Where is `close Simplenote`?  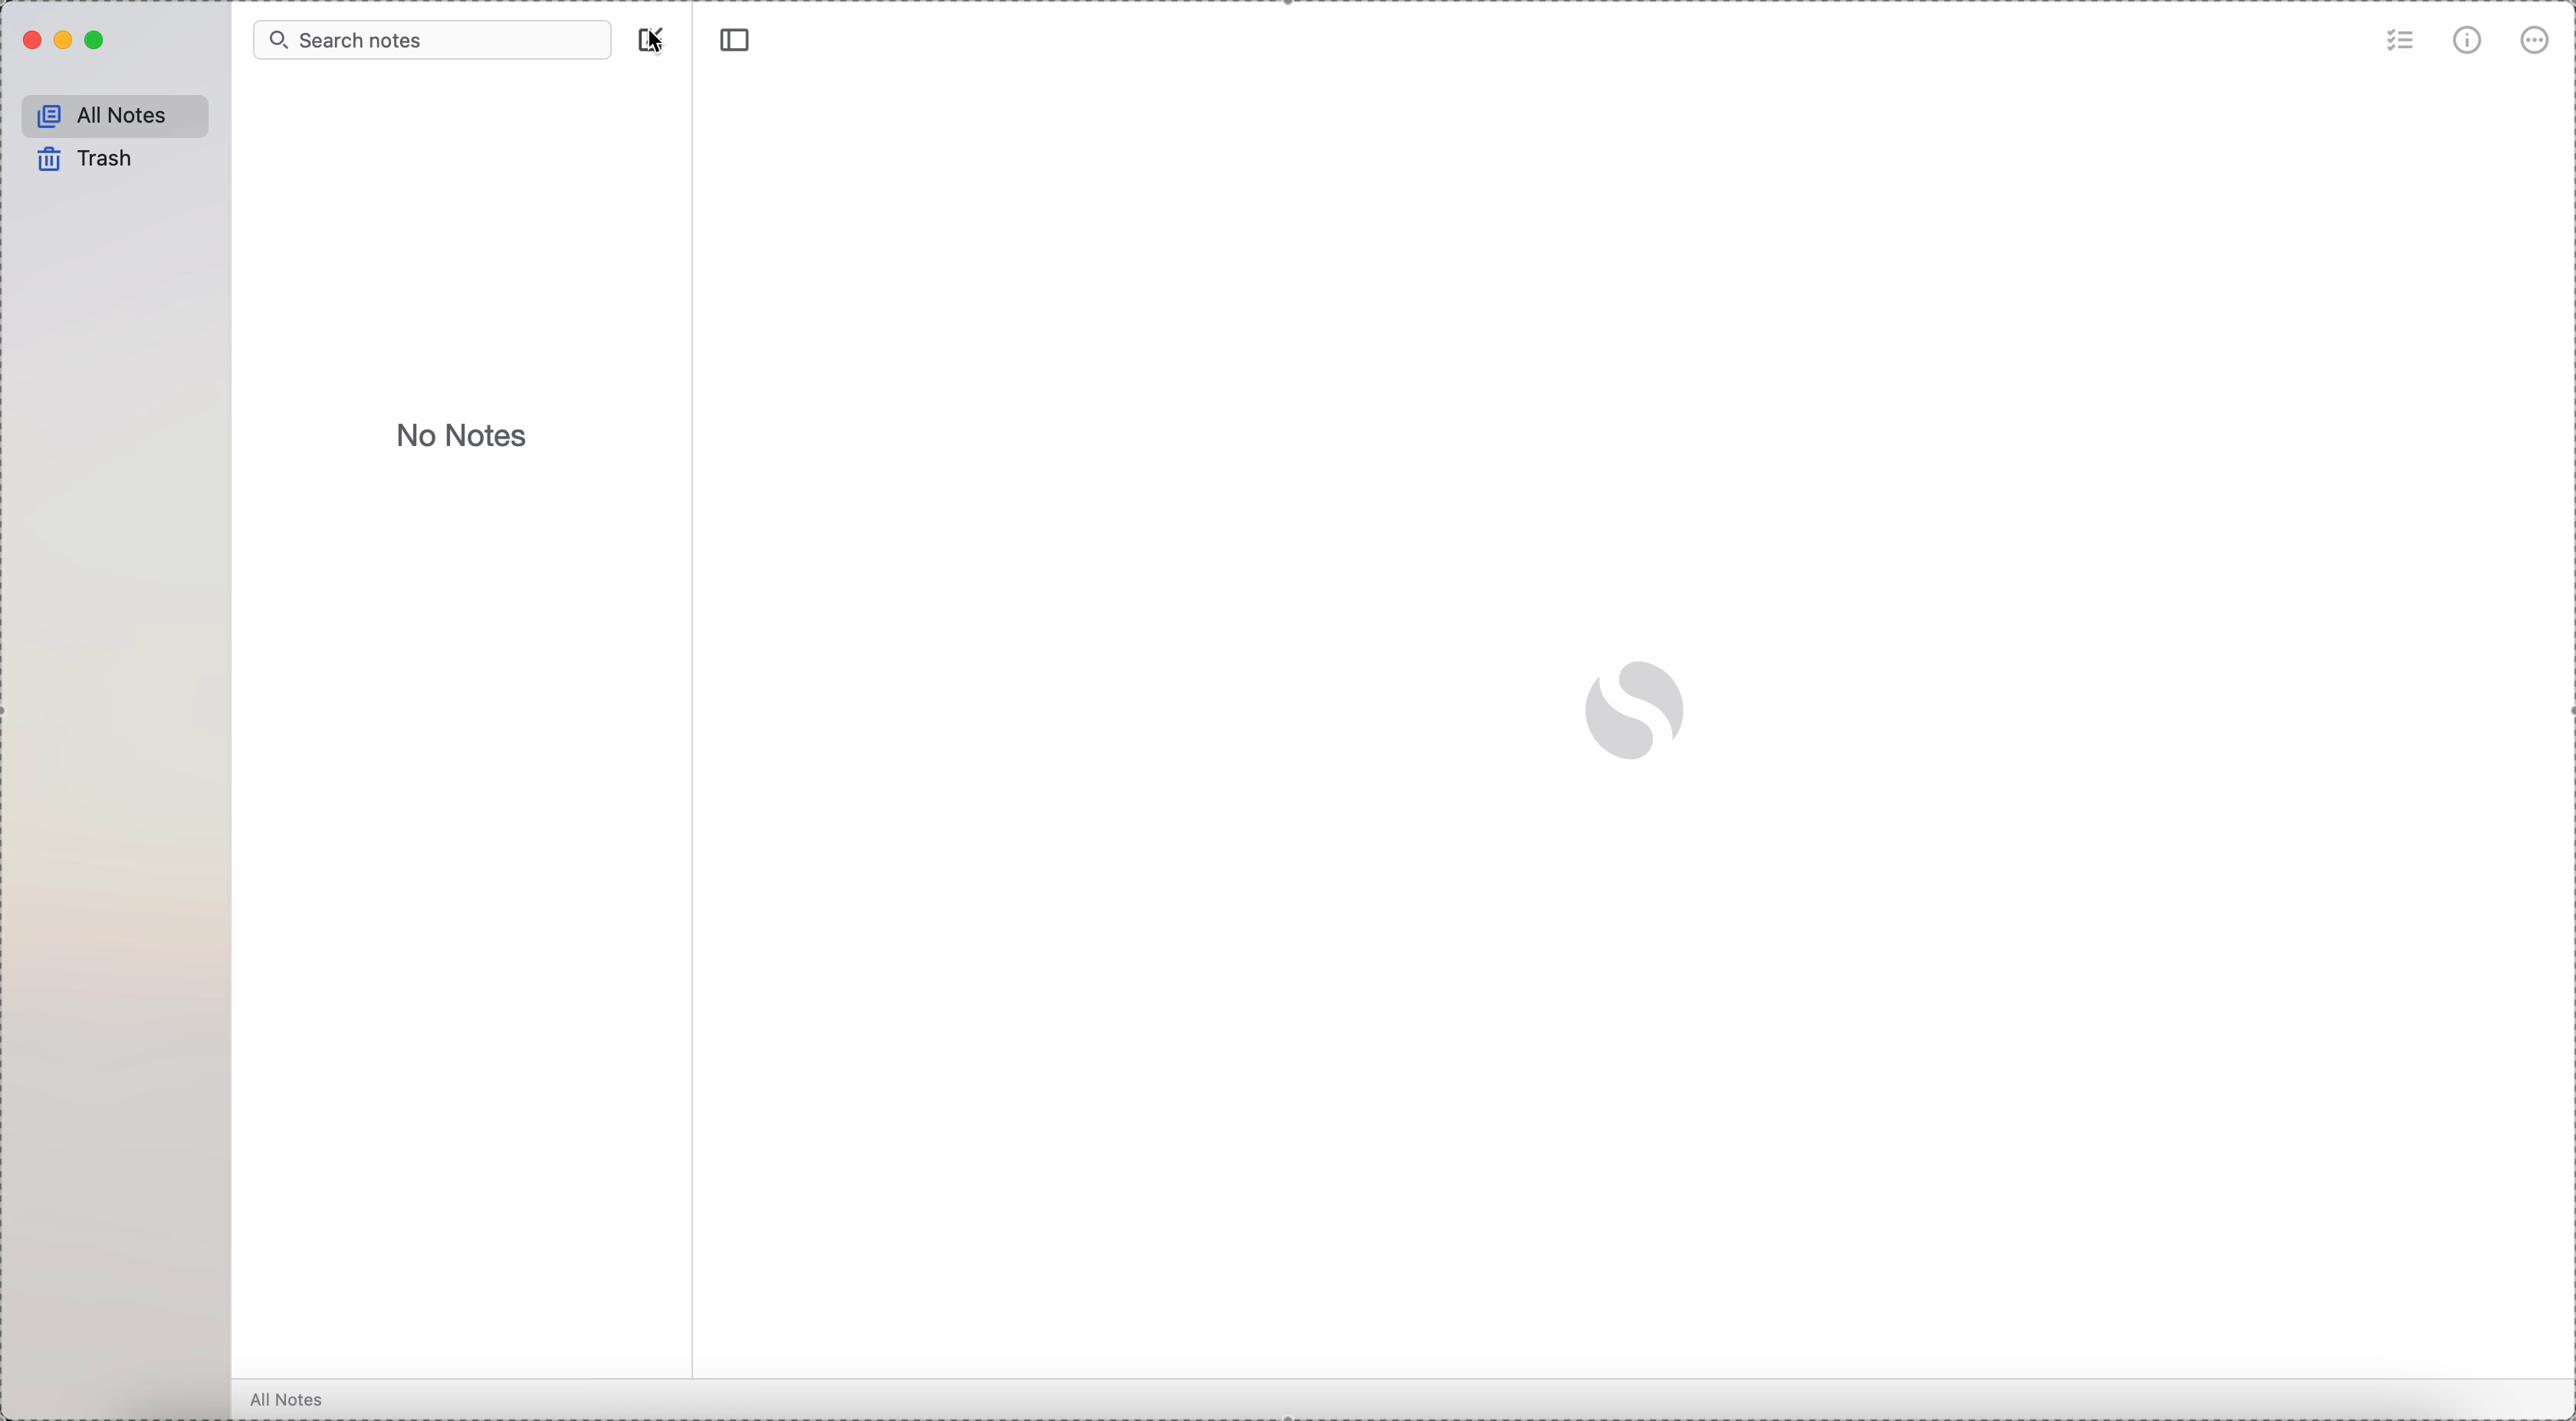
close Simplenote is located at coordinates (29, 40).